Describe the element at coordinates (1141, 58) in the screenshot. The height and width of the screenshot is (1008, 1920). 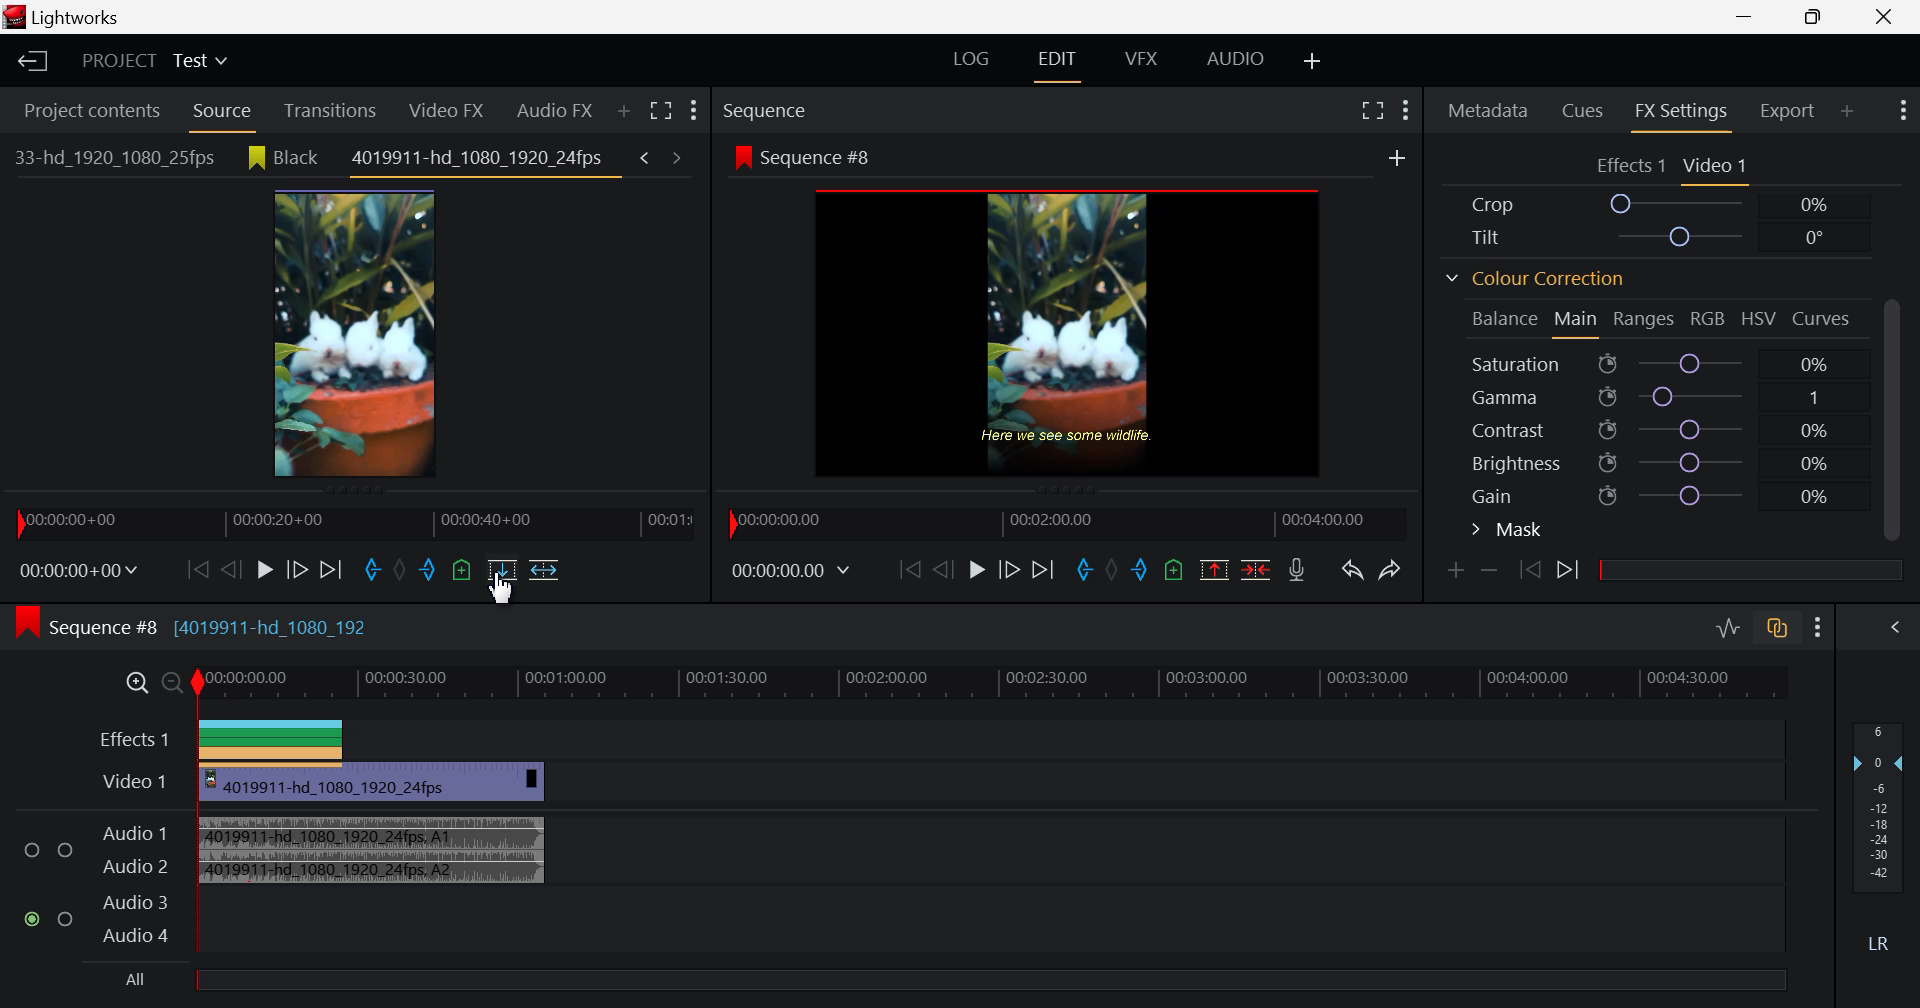
I see `VFX Layout` at that location.